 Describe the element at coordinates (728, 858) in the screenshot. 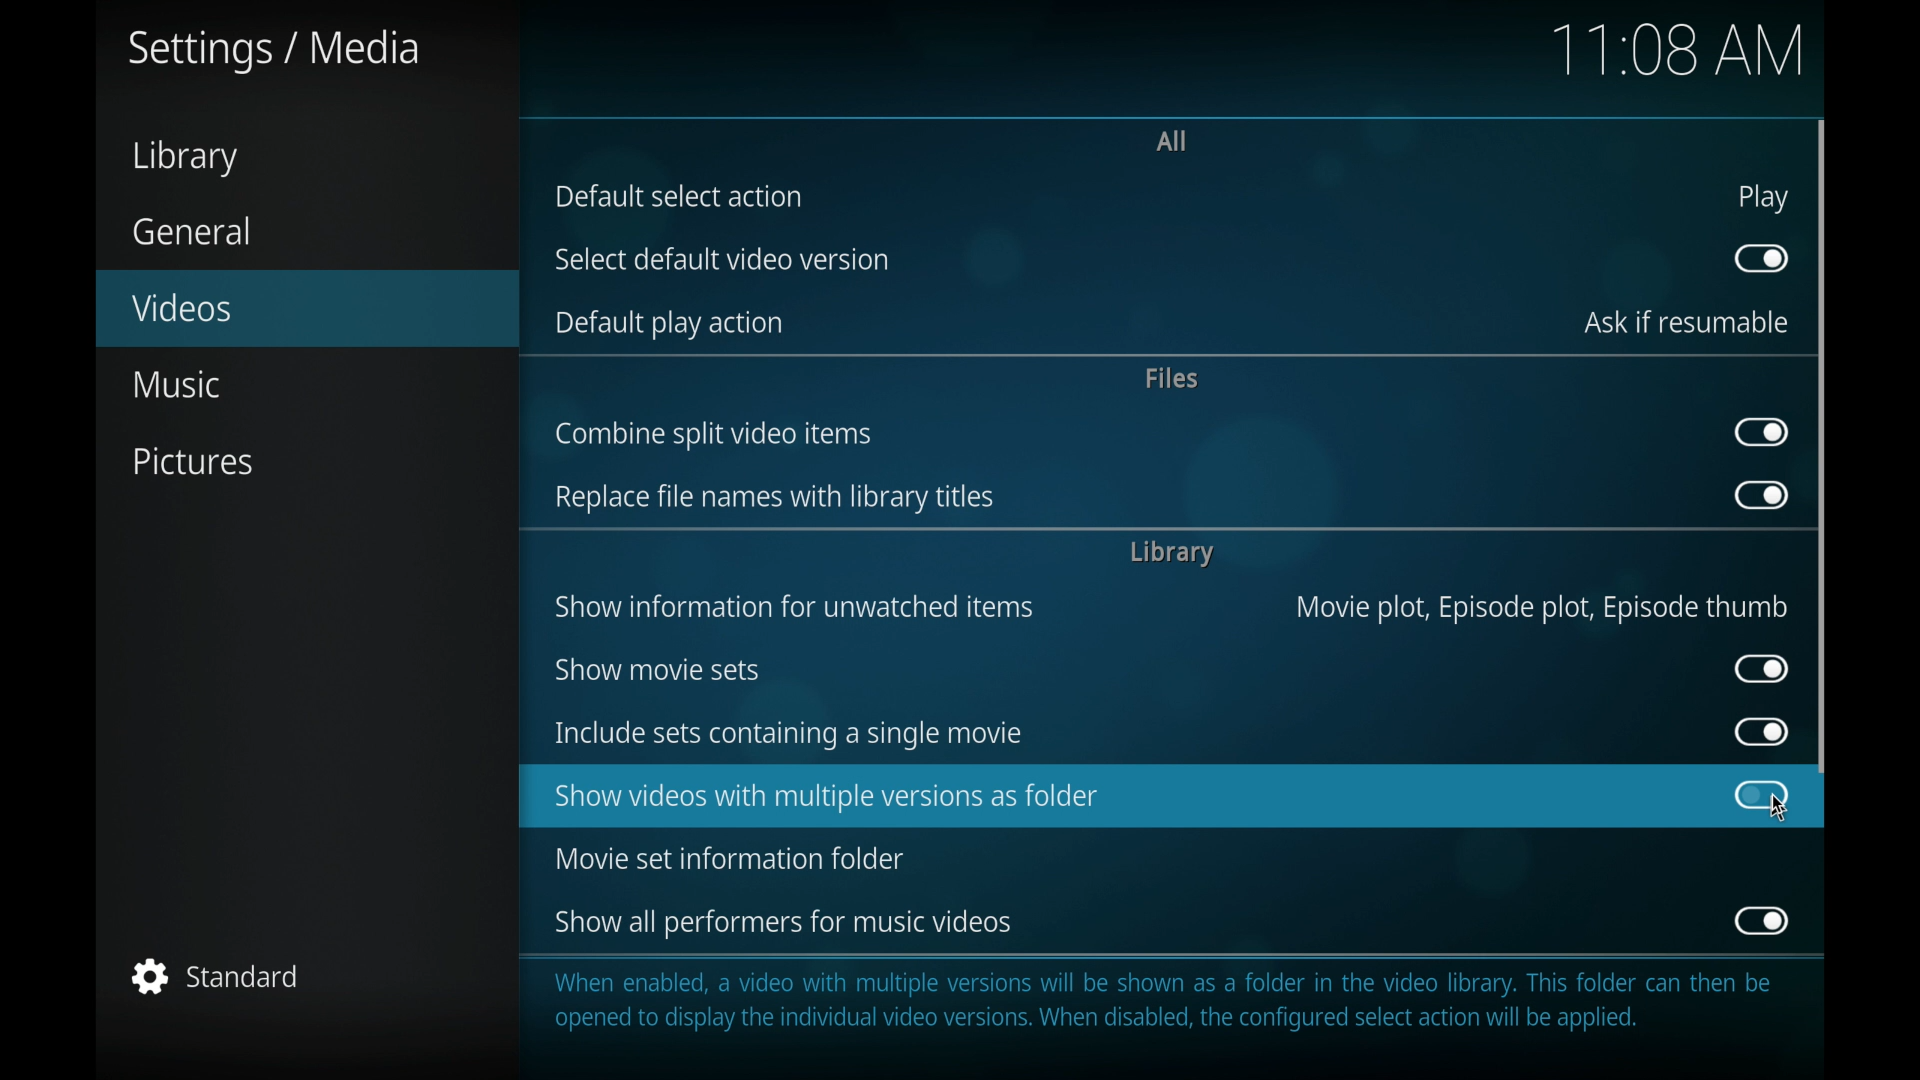

I see `movie set information folder` at that location.